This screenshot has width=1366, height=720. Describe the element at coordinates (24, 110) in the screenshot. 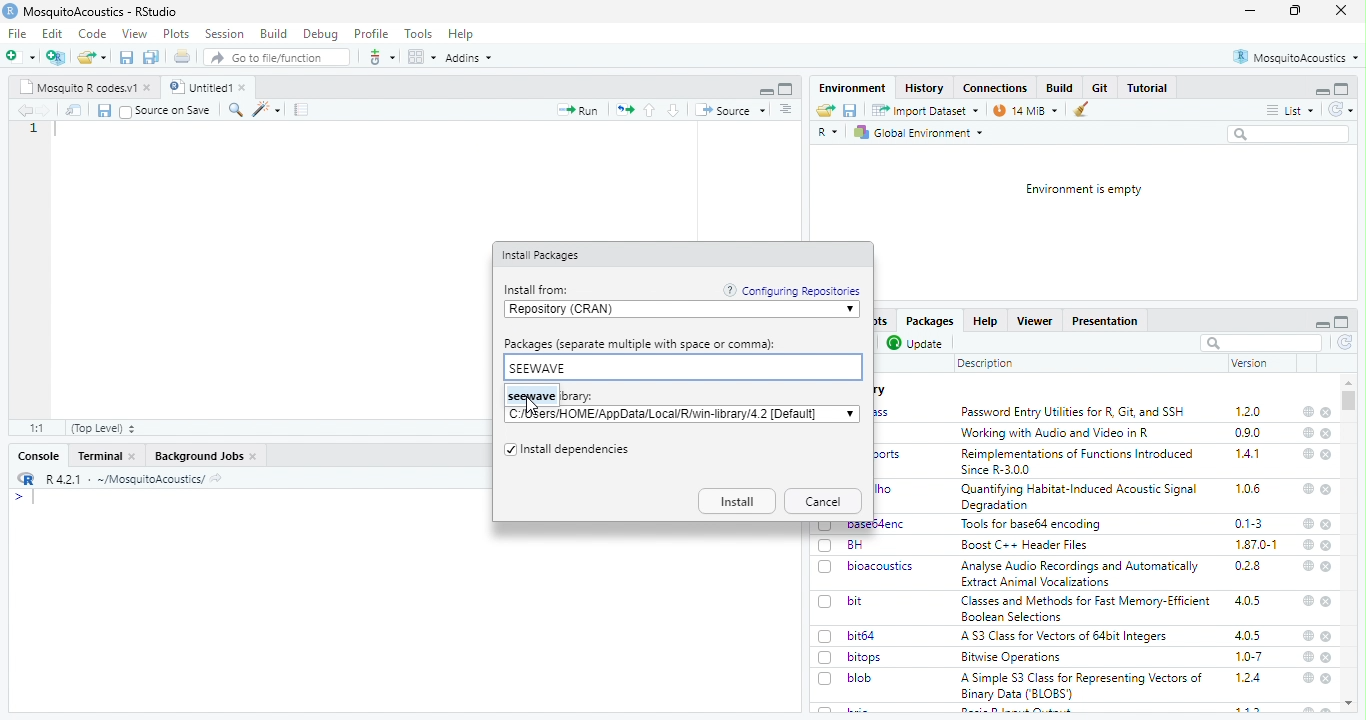

I see `backward` at that location.